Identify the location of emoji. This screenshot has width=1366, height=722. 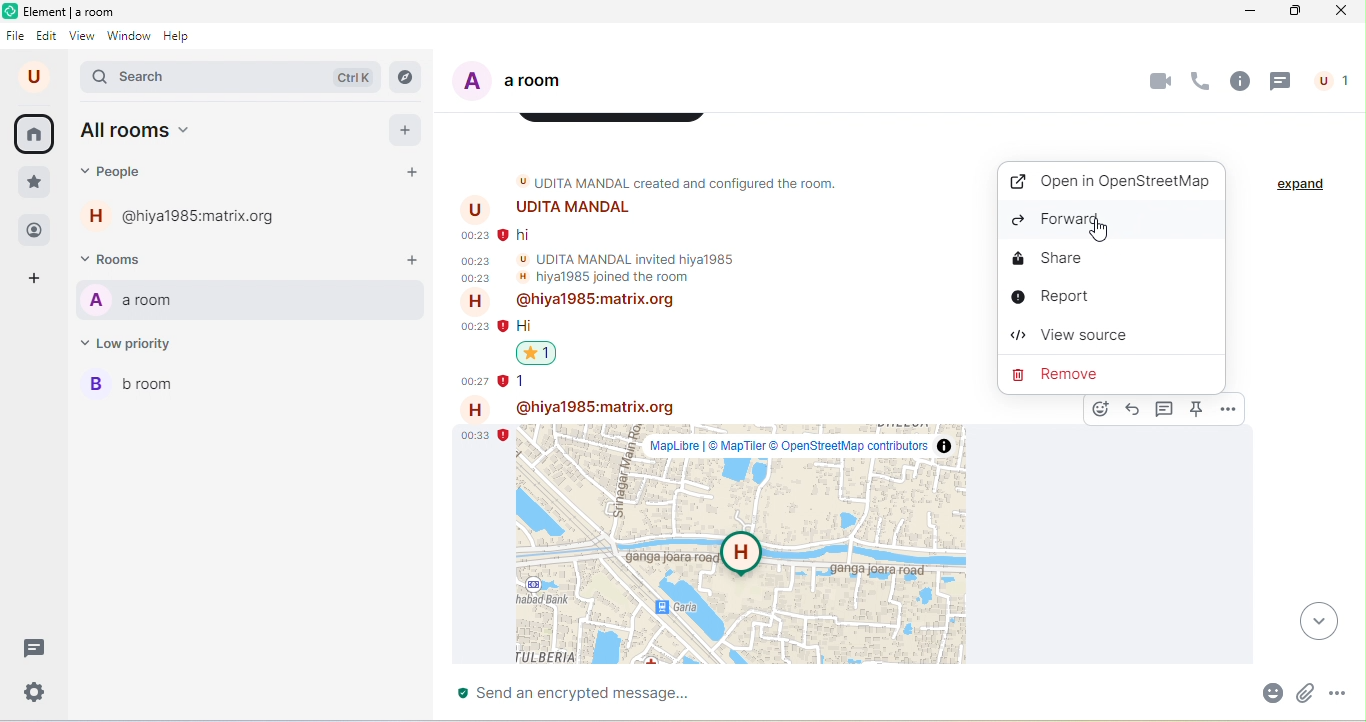
(1269, 692).